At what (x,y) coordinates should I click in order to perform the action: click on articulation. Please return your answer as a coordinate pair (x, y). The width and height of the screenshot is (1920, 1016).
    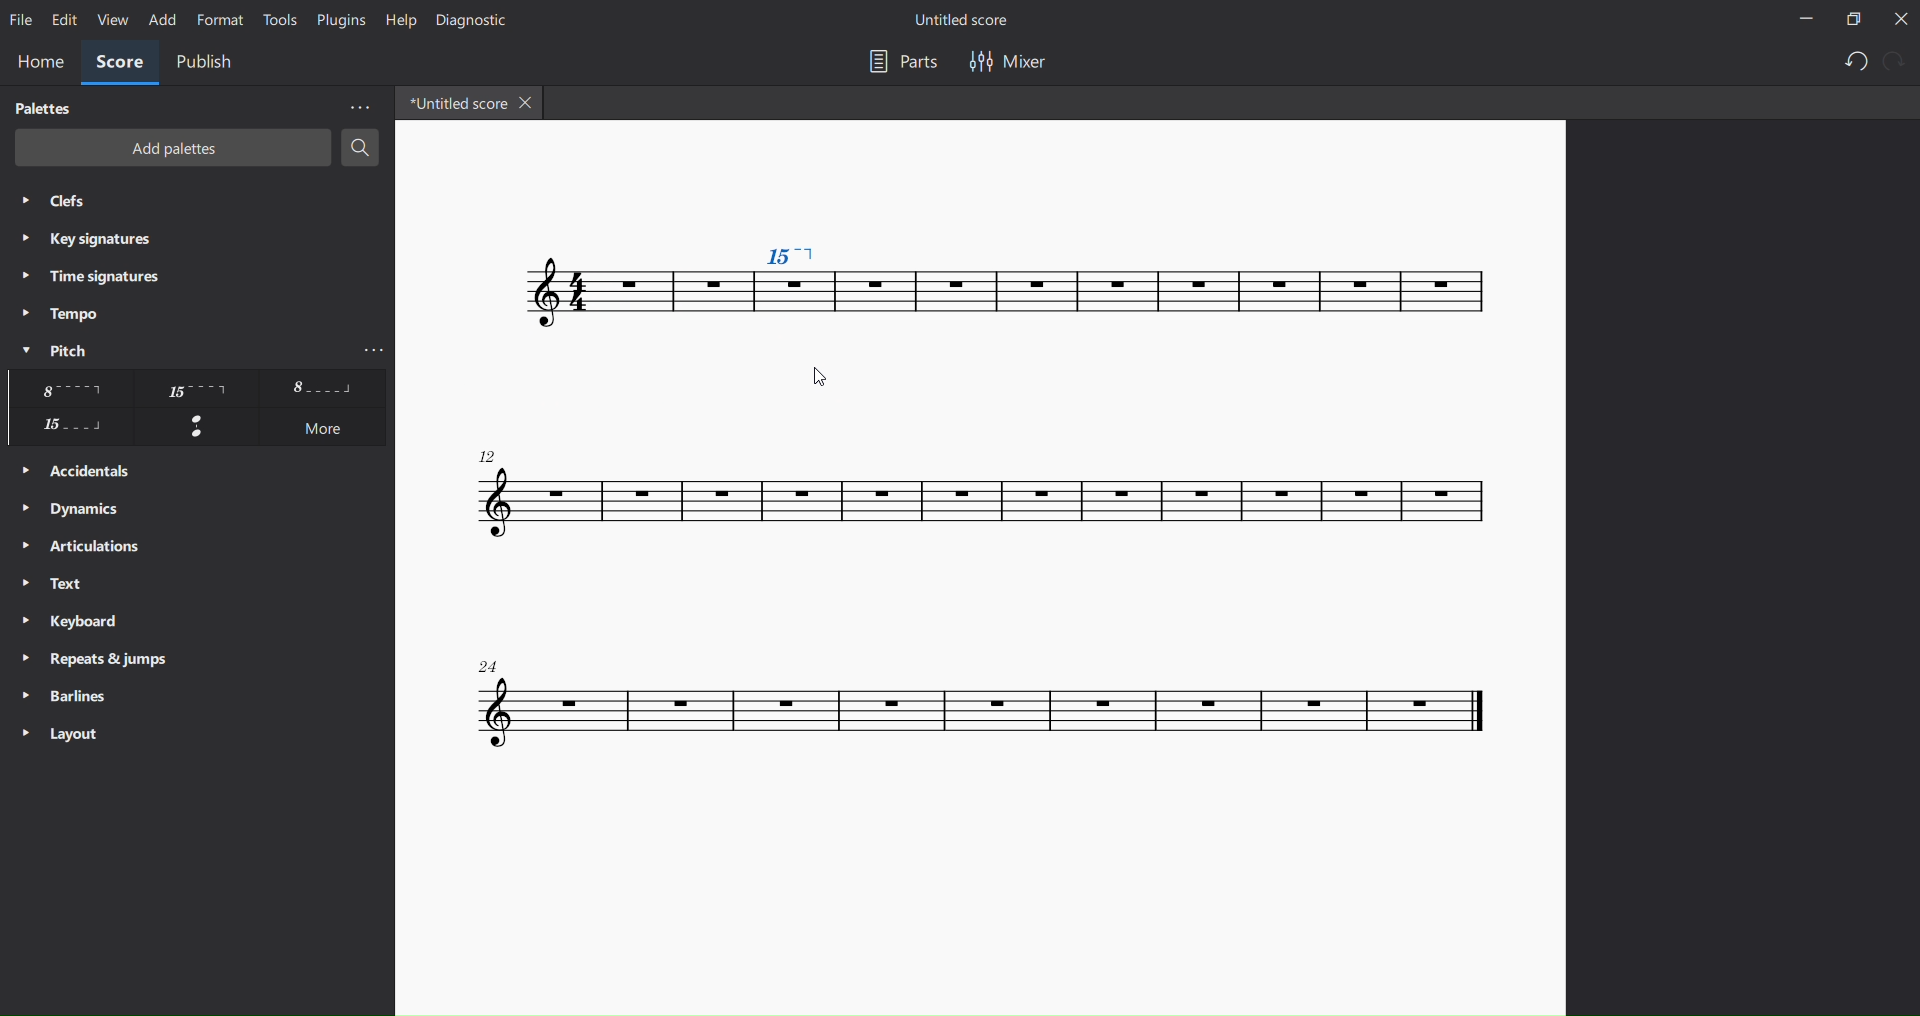
    Looking at the image, I should click on (89, 547).